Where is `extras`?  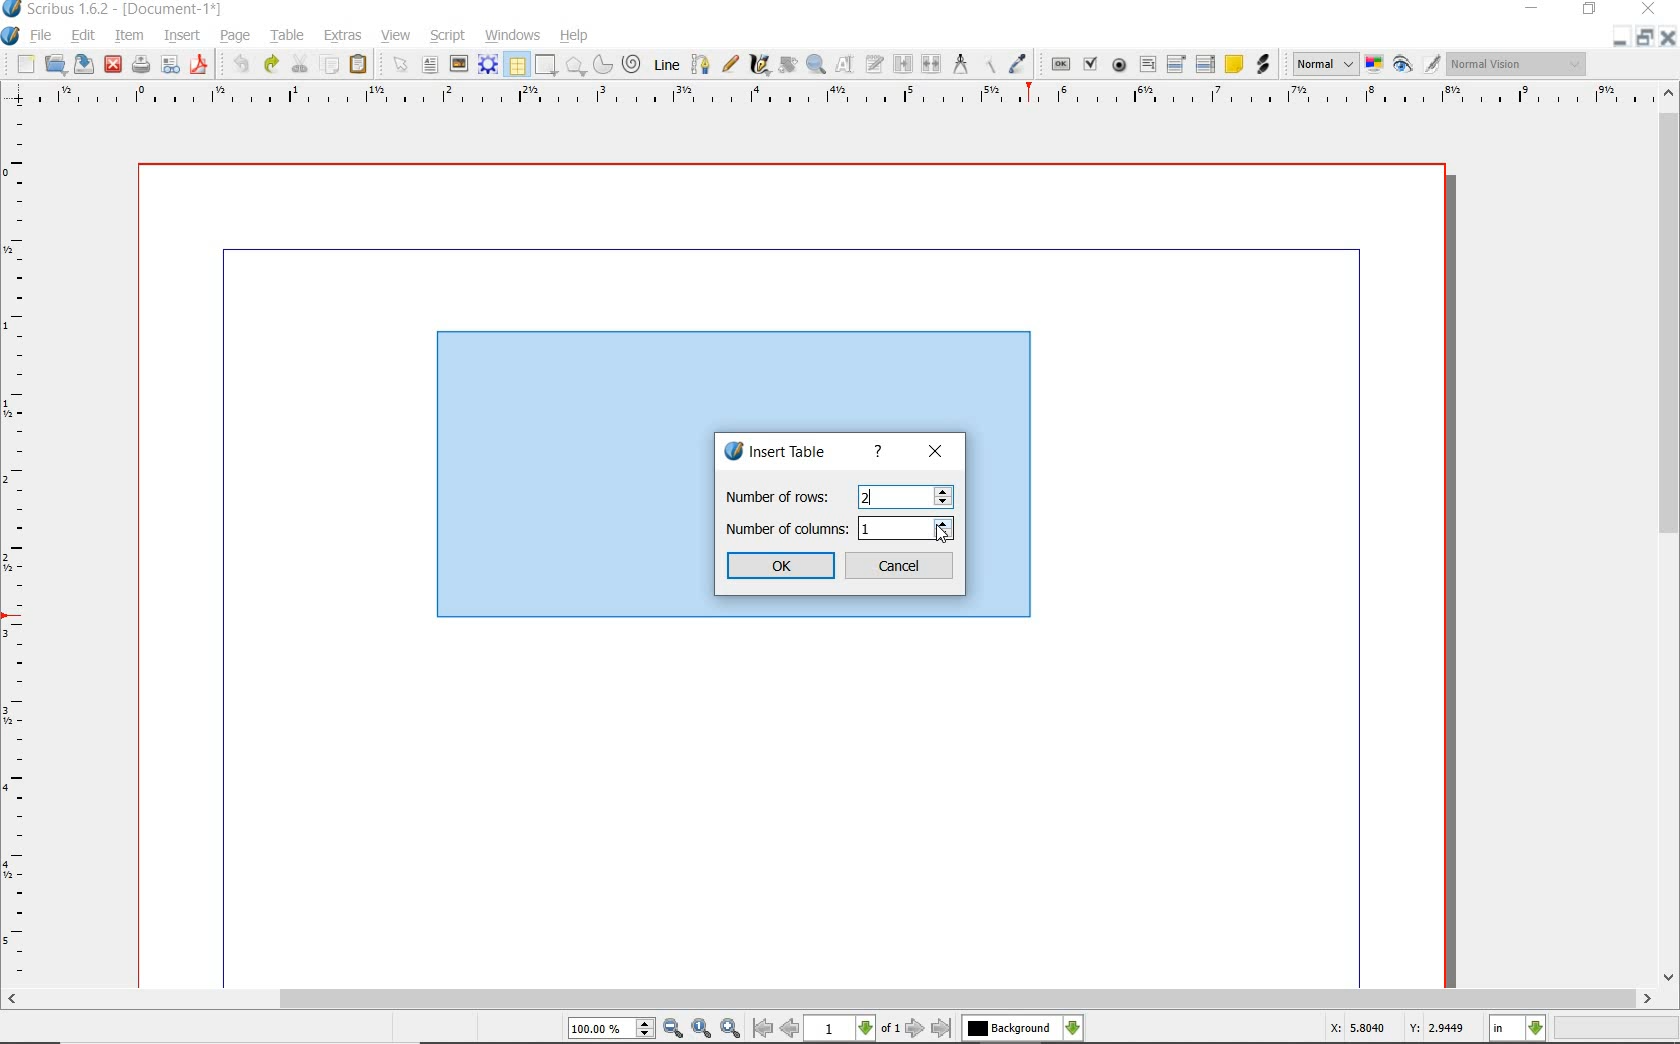 extras is located at coordinates (343, 36).